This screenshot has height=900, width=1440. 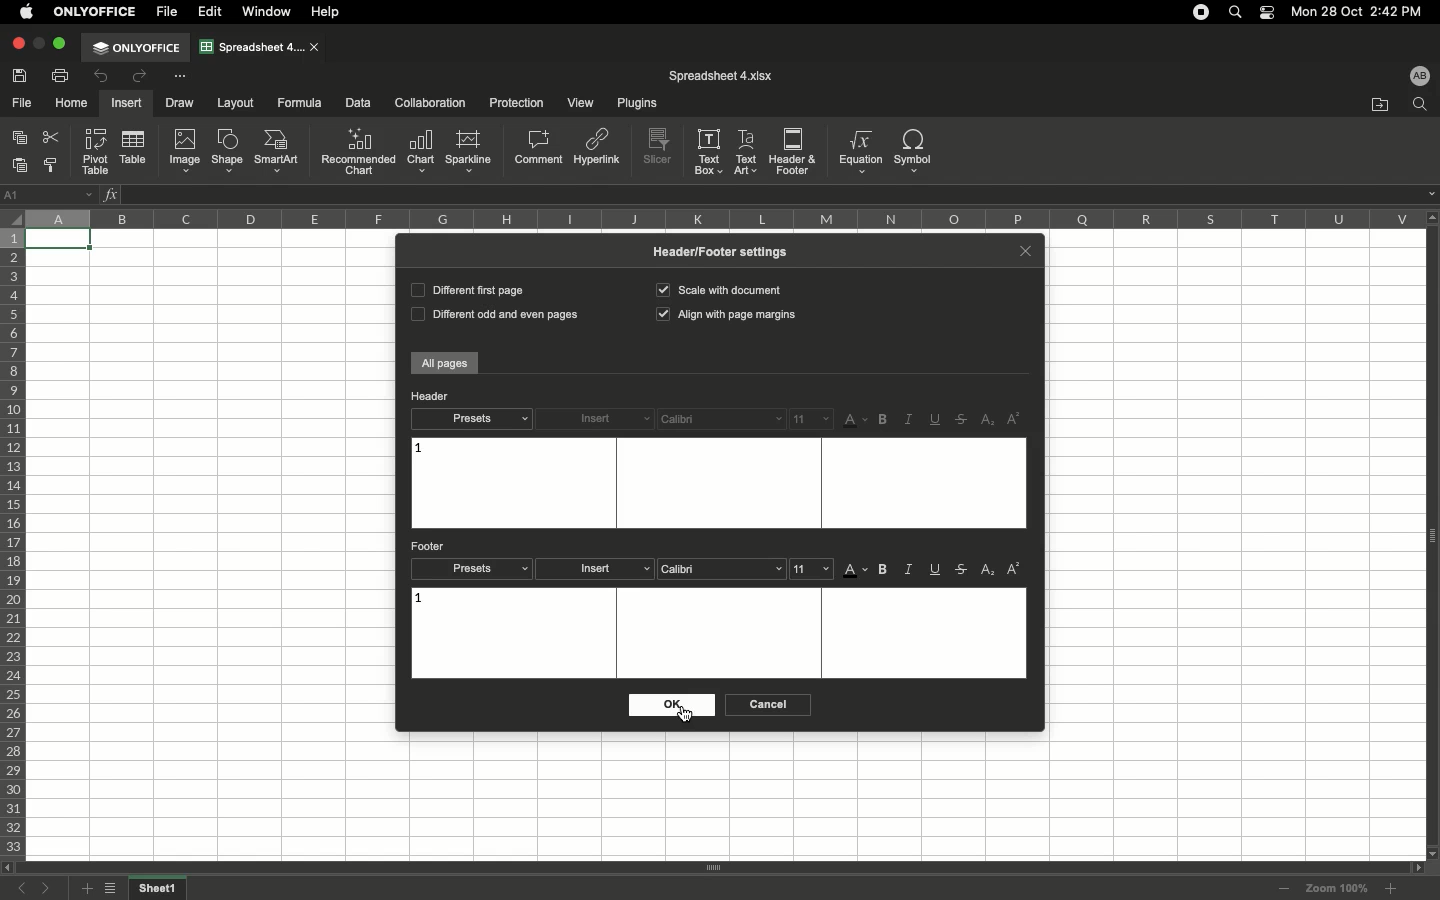 What do you see at coordinates (719, 218) in the screenshot?
I see `Column` at bounding box center [719, 218].